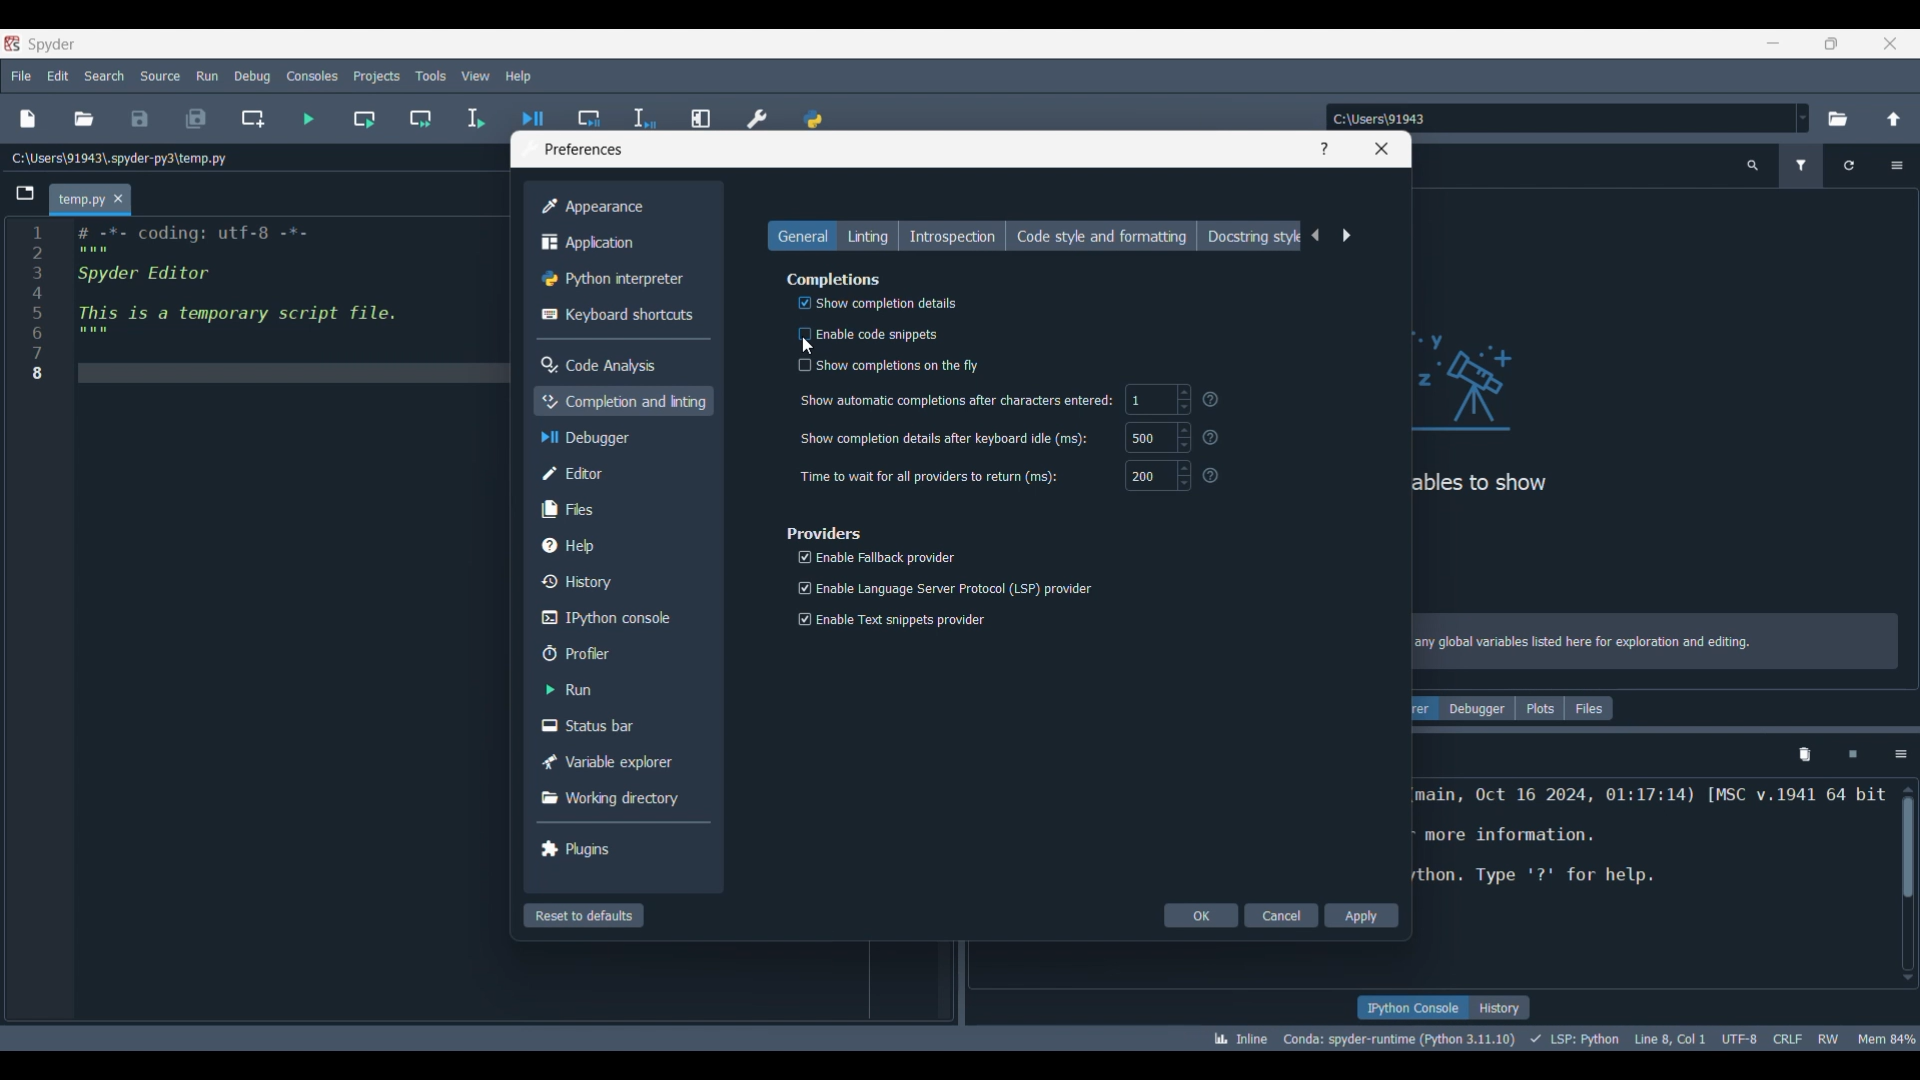  I want to click on Show completion details after keyboard idle (ms):, so click(944, 439).